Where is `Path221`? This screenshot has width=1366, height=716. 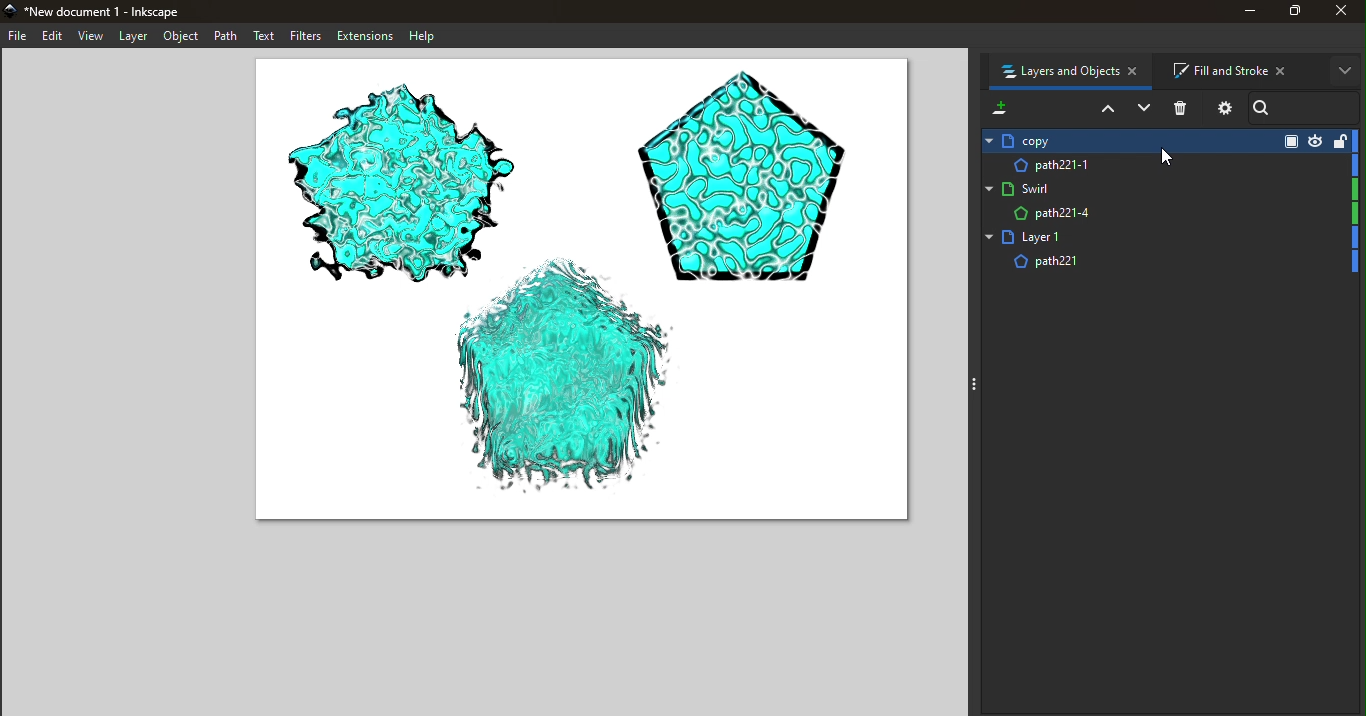 Path221 is located at coordinates (1170, 265).